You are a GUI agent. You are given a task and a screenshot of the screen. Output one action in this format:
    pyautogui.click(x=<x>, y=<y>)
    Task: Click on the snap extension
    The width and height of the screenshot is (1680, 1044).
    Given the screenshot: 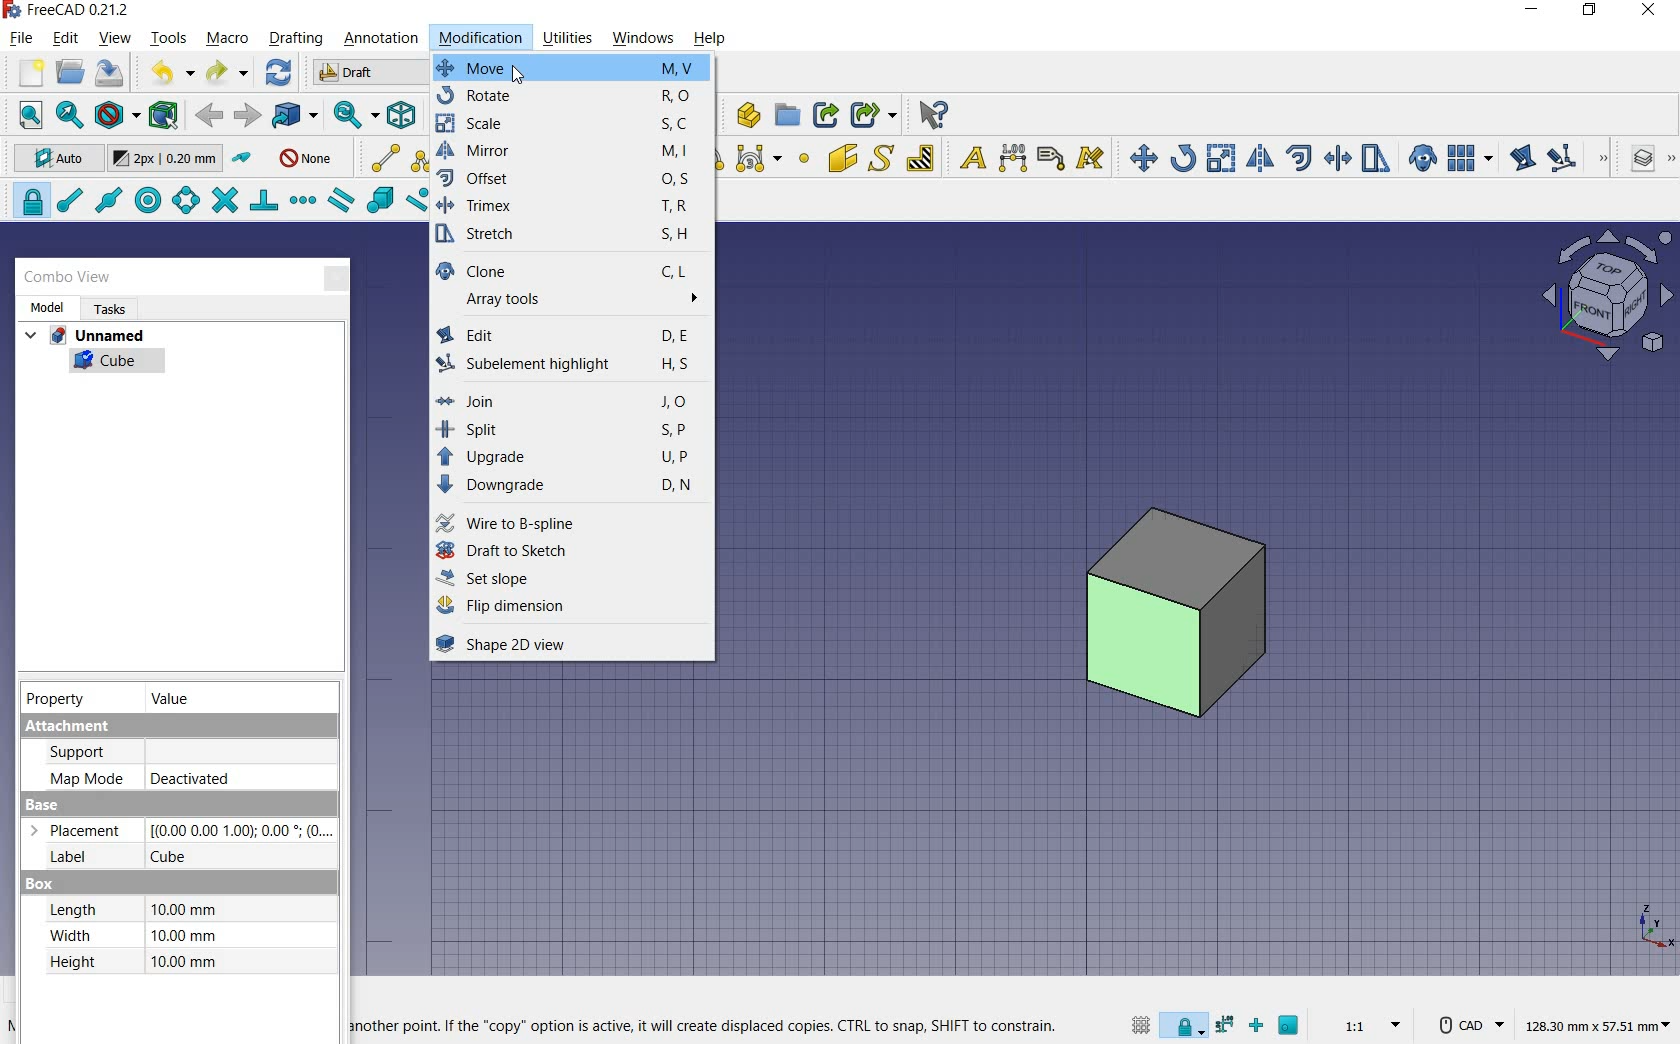 What is the action you would take?
    pyautogui.click(x=303, y=201)
    